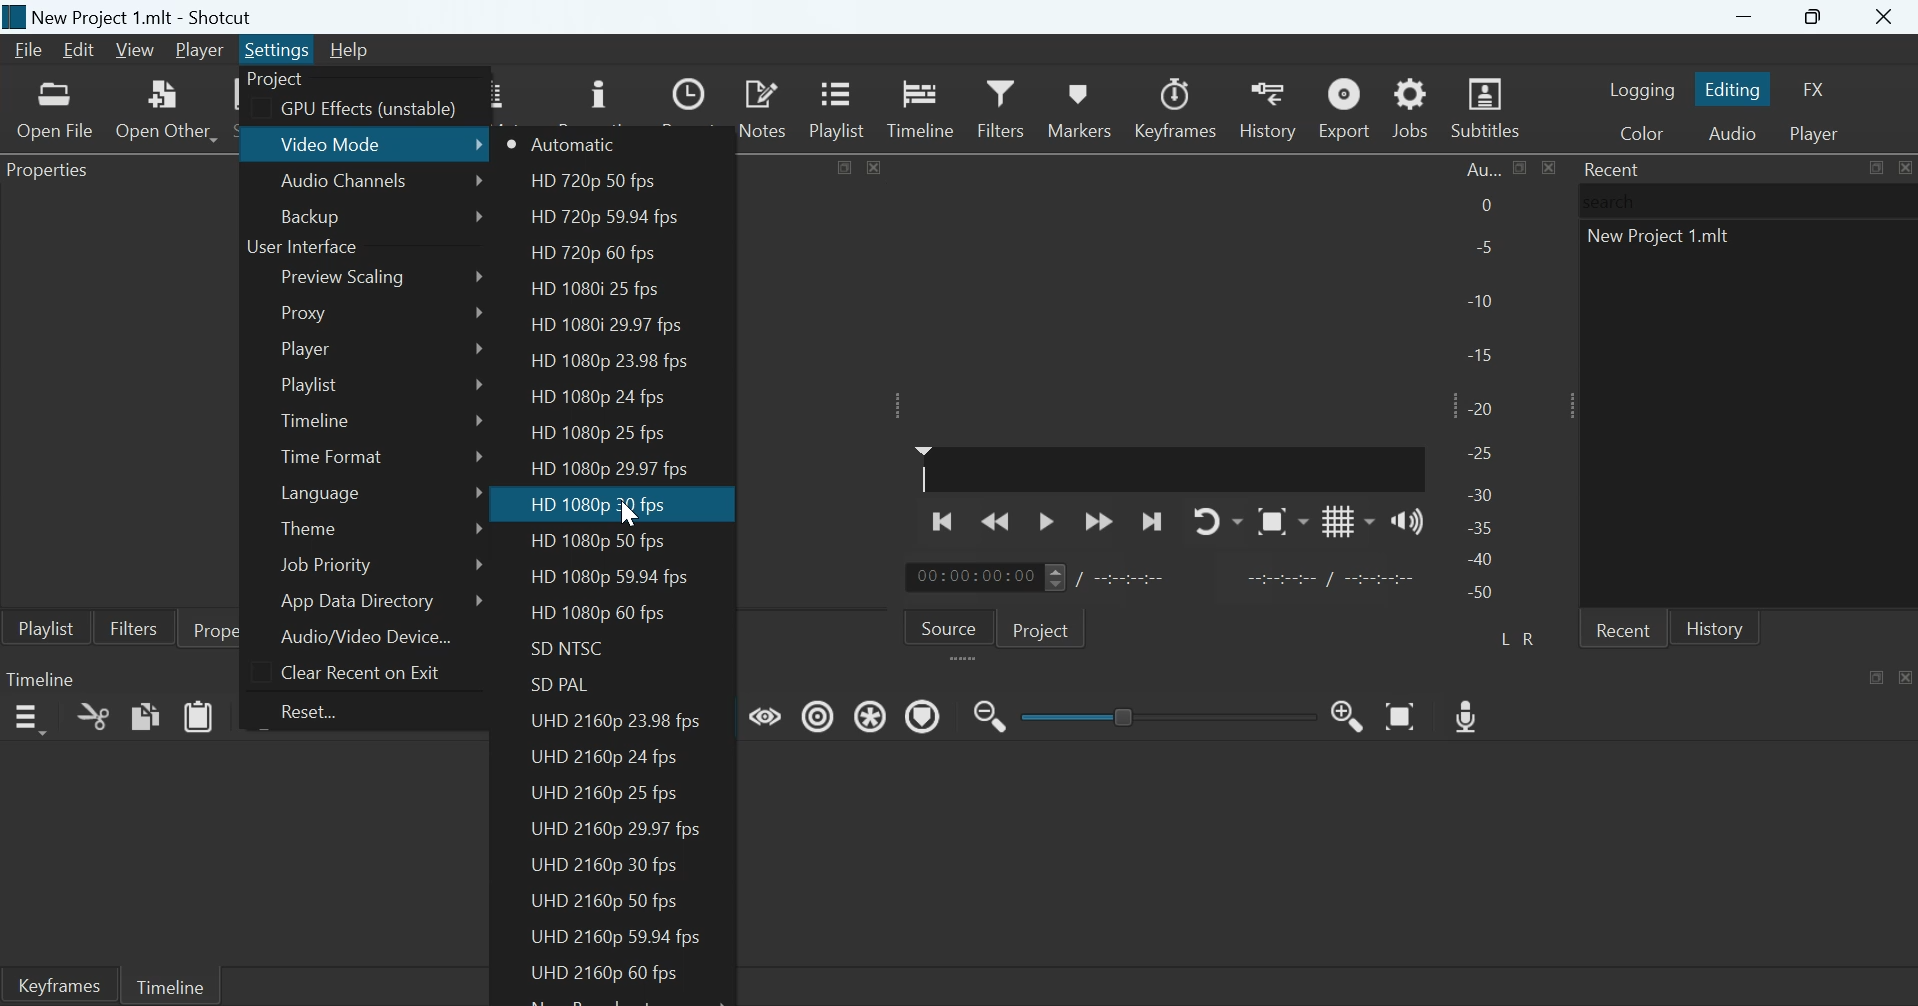  I want to click on Timeline menu, so click(28, 719).